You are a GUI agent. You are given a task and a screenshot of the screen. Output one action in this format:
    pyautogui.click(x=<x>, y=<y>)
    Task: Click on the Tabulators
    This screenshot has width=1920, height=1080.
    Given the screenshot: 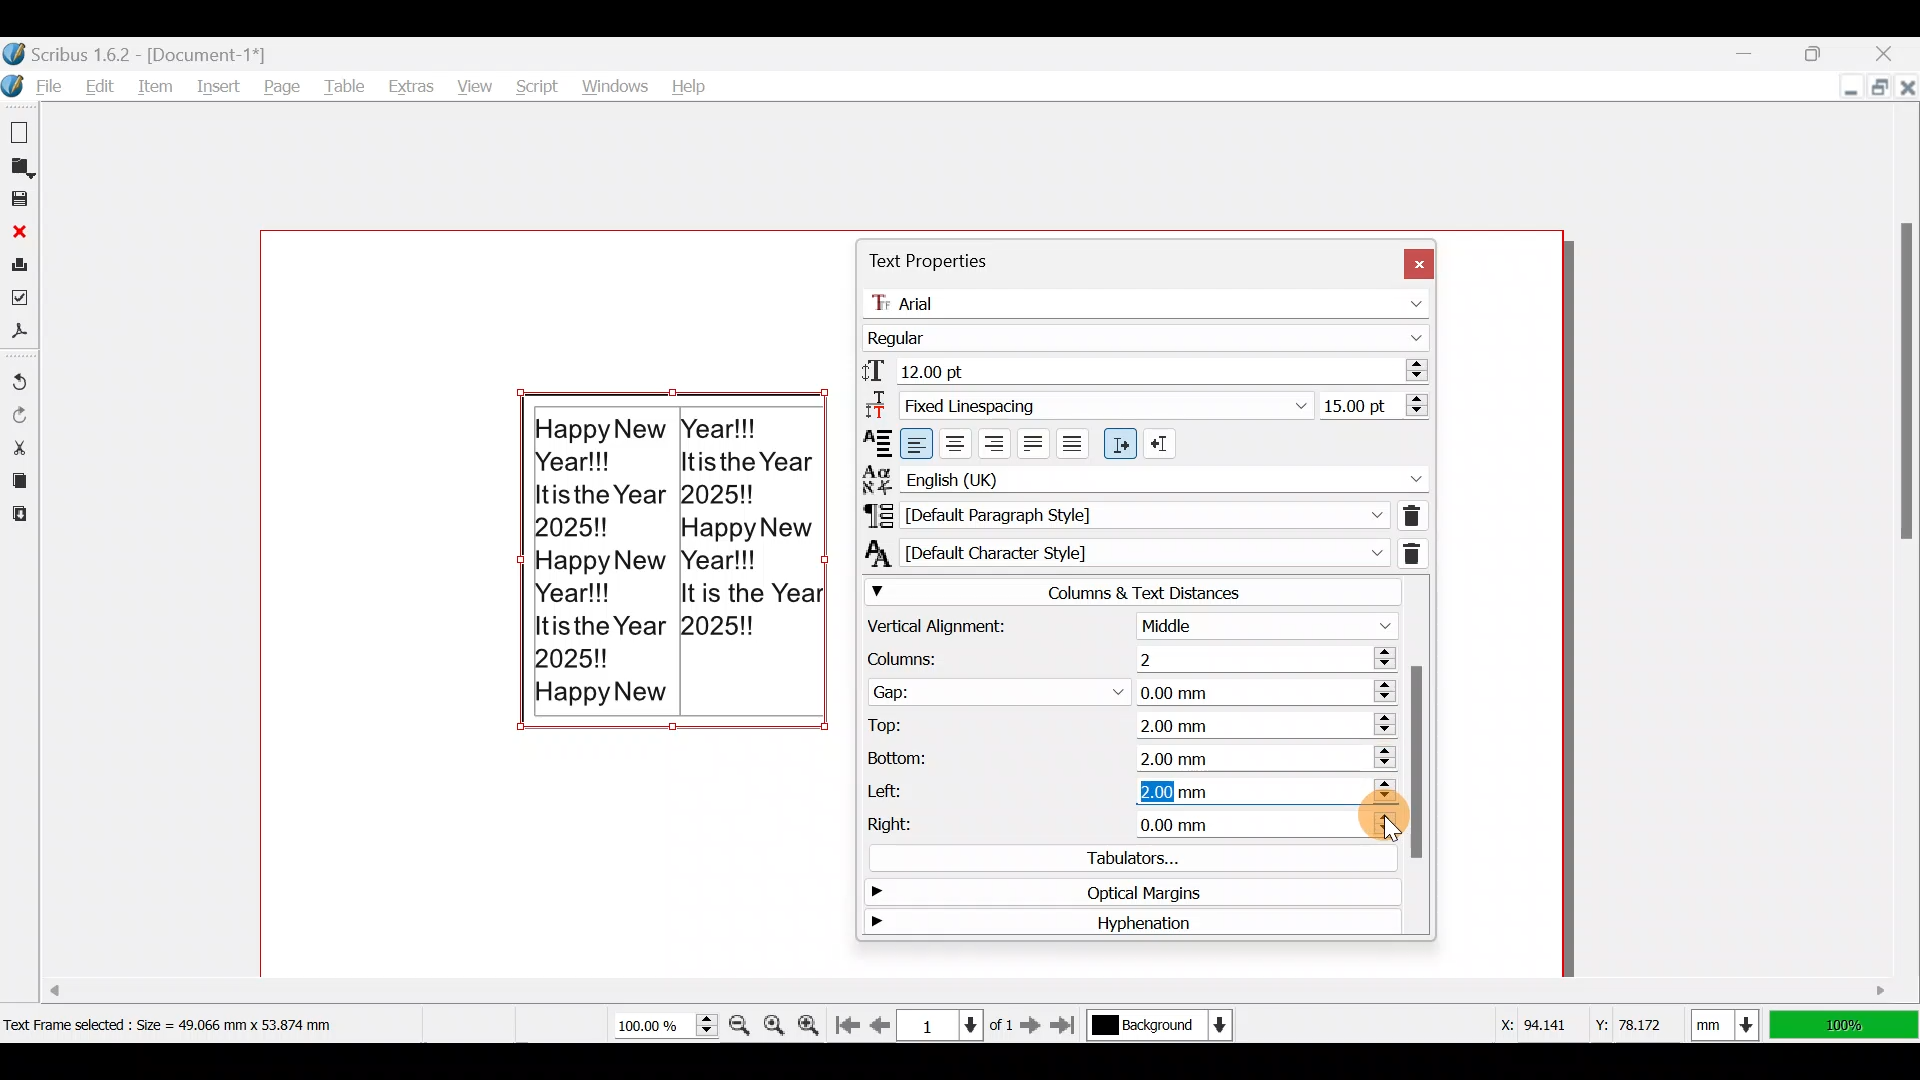 What is the action you would take?
    pyautogui.click(x=1123, y=856)
    